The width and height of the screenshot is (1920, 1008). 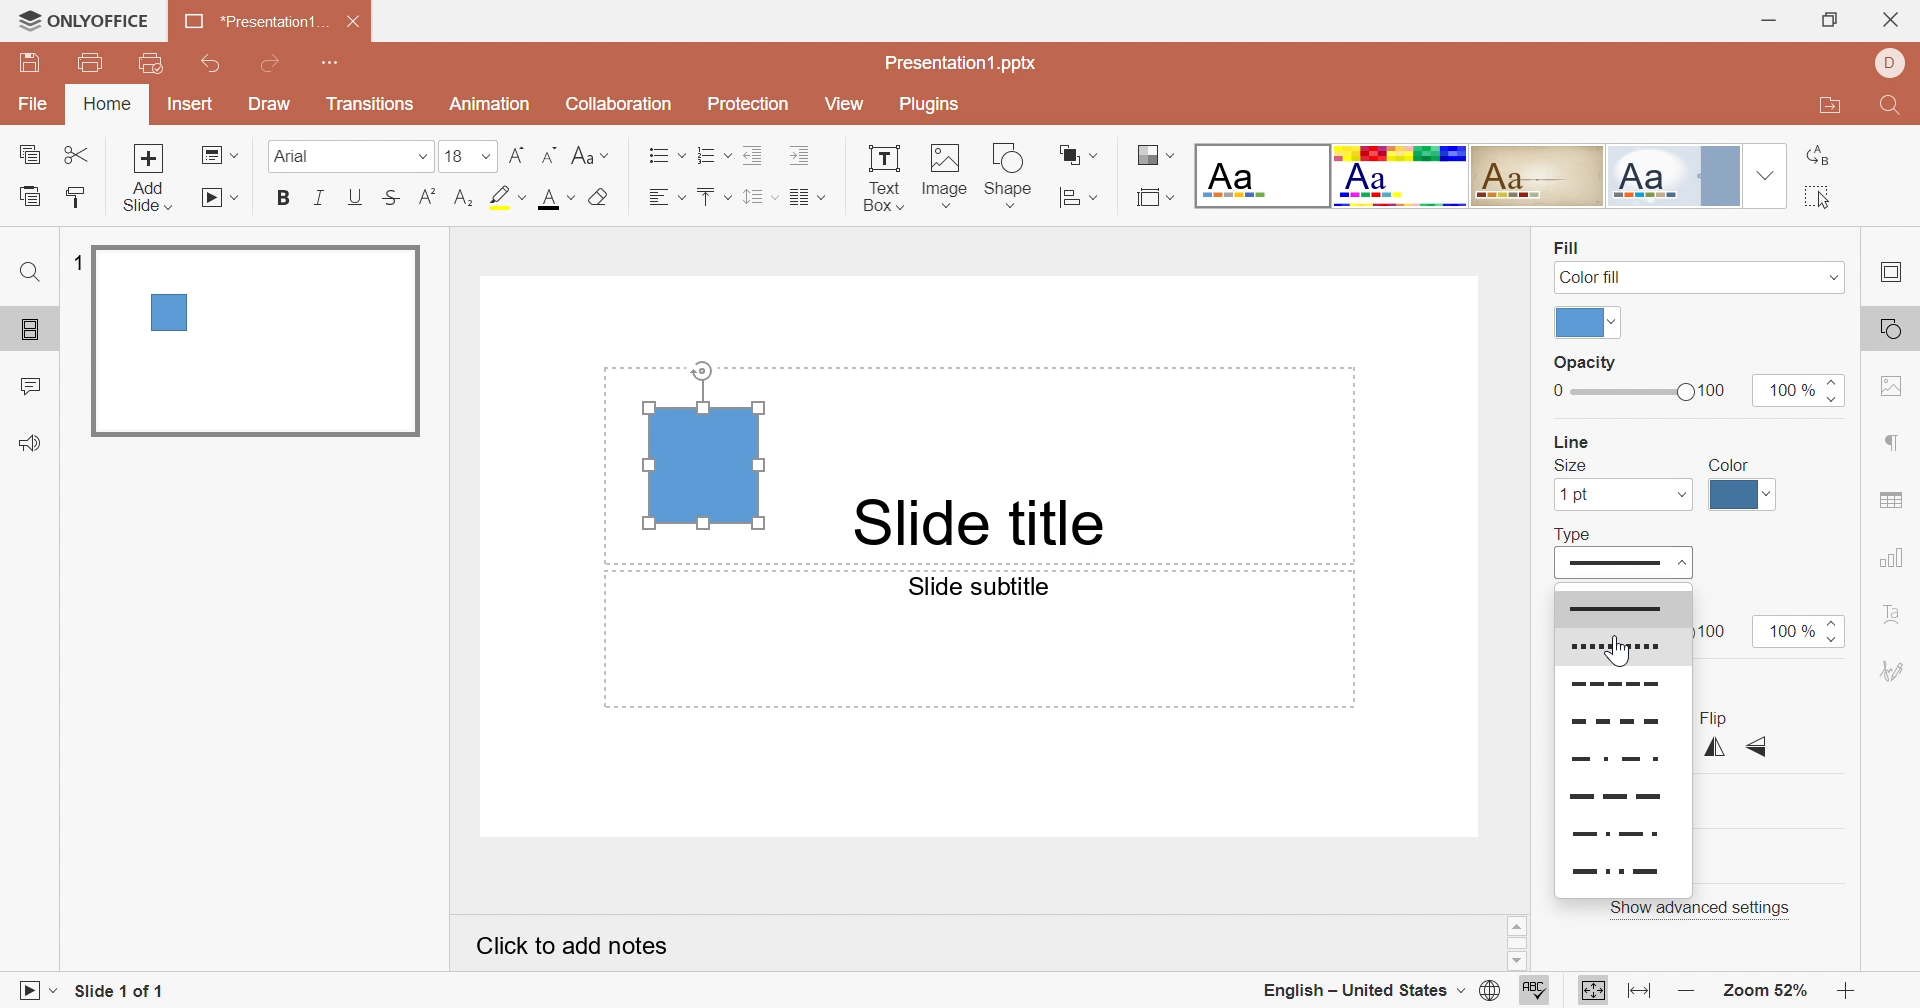 I want to click on Customize Quick Access Toolbar, so click(x=153, y=64).